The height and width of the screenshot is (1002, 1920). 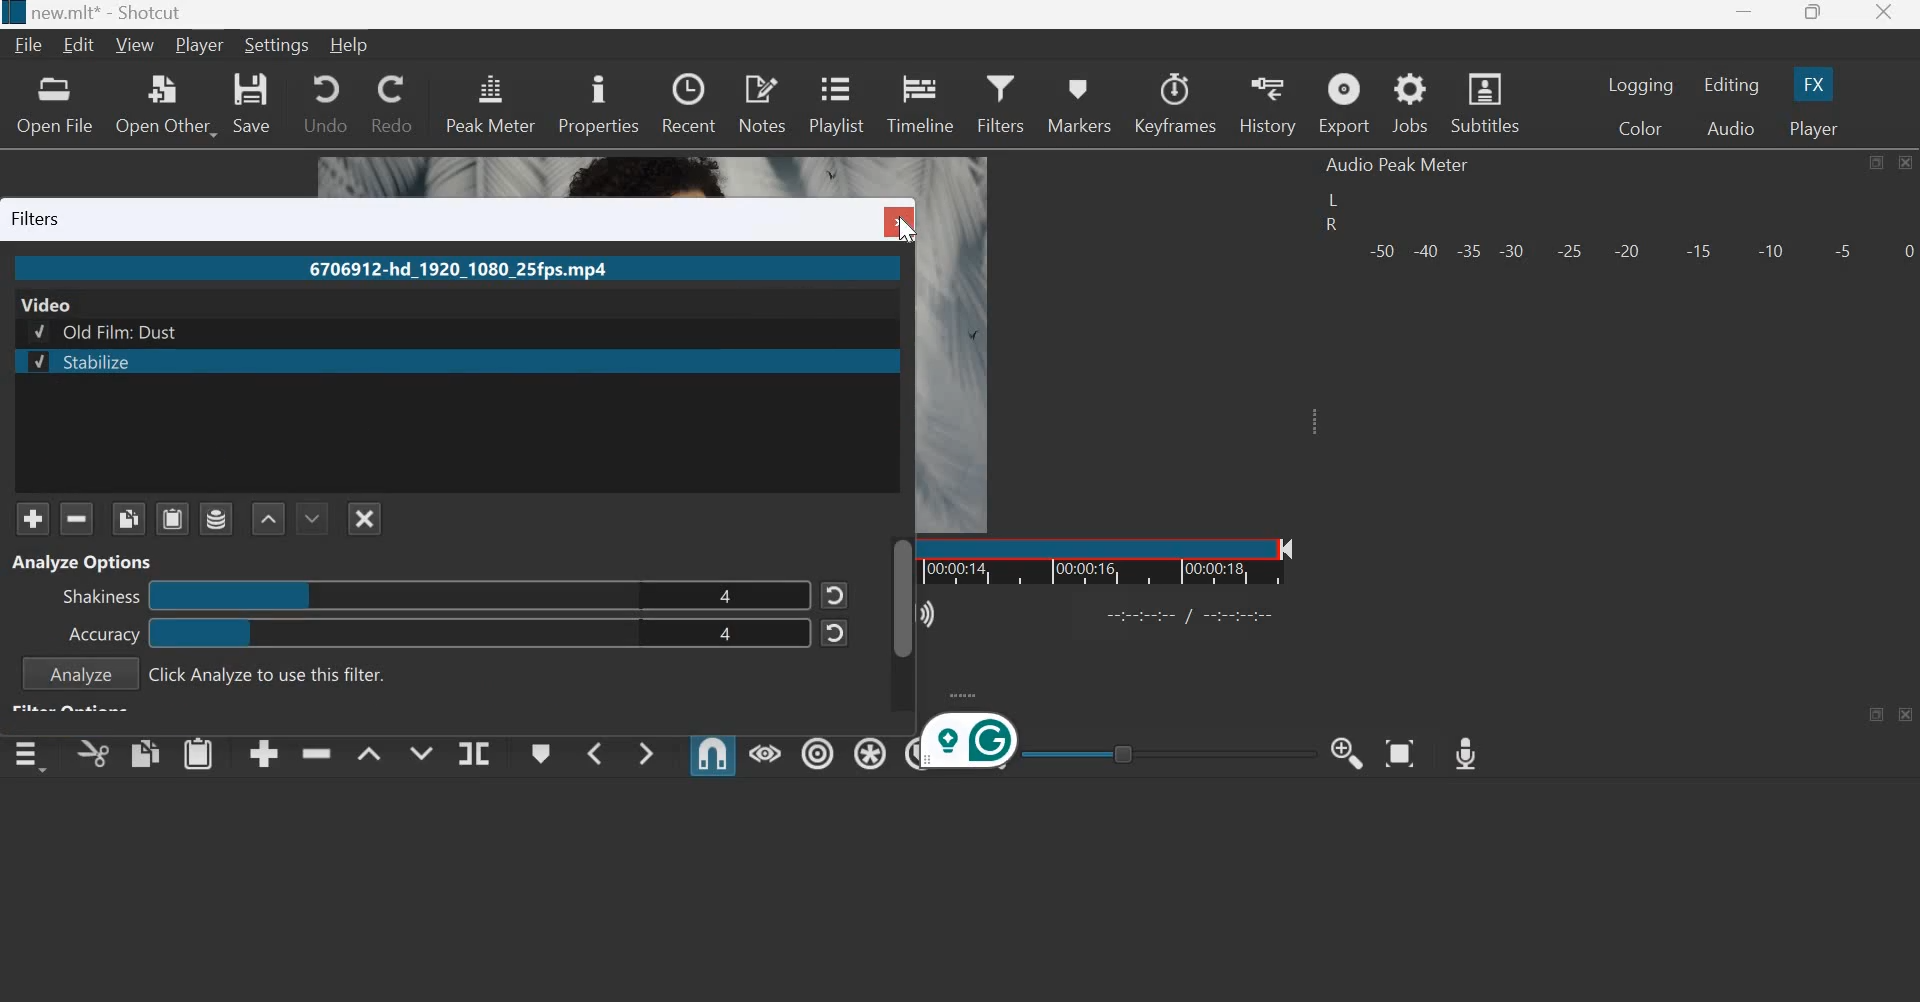 What do you see at coordinates (198, 753) in the screenshot?
I see `paste` at bounding box center [198, 753].